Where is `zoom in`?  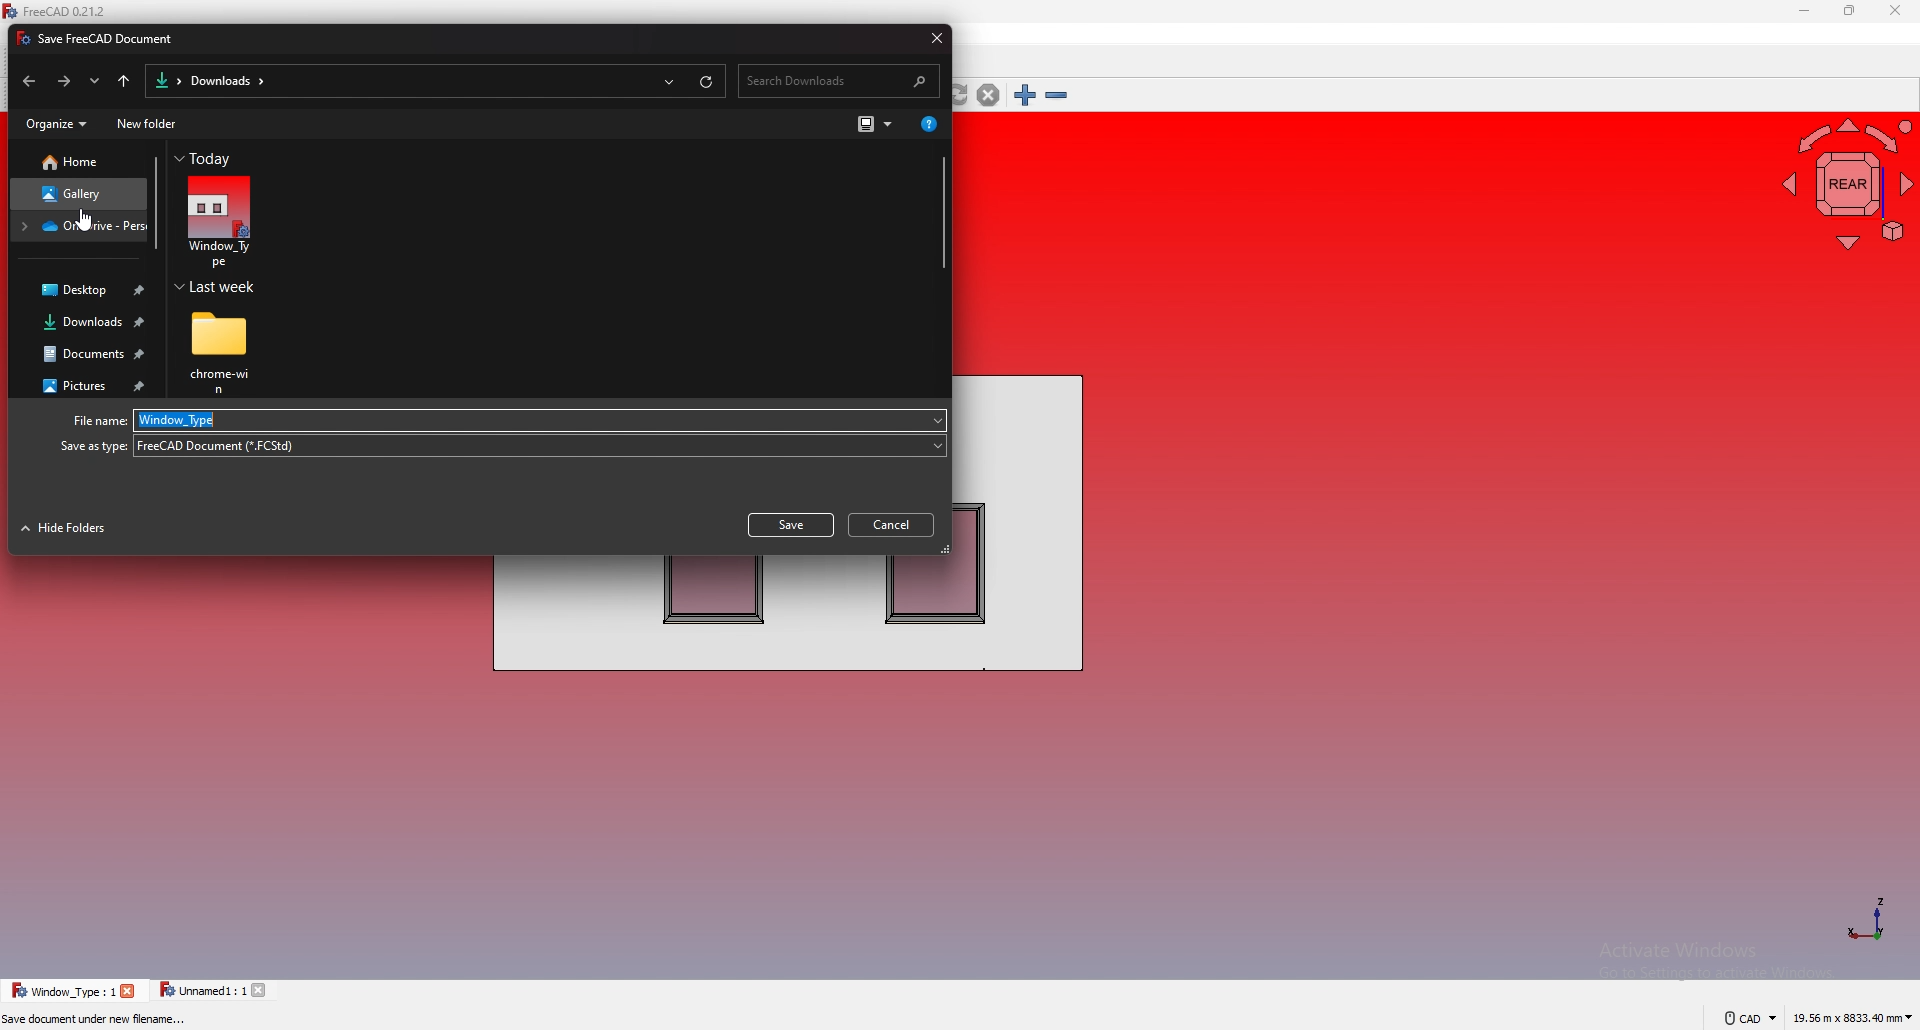
zoom in is located at coordinates (1025, 95).